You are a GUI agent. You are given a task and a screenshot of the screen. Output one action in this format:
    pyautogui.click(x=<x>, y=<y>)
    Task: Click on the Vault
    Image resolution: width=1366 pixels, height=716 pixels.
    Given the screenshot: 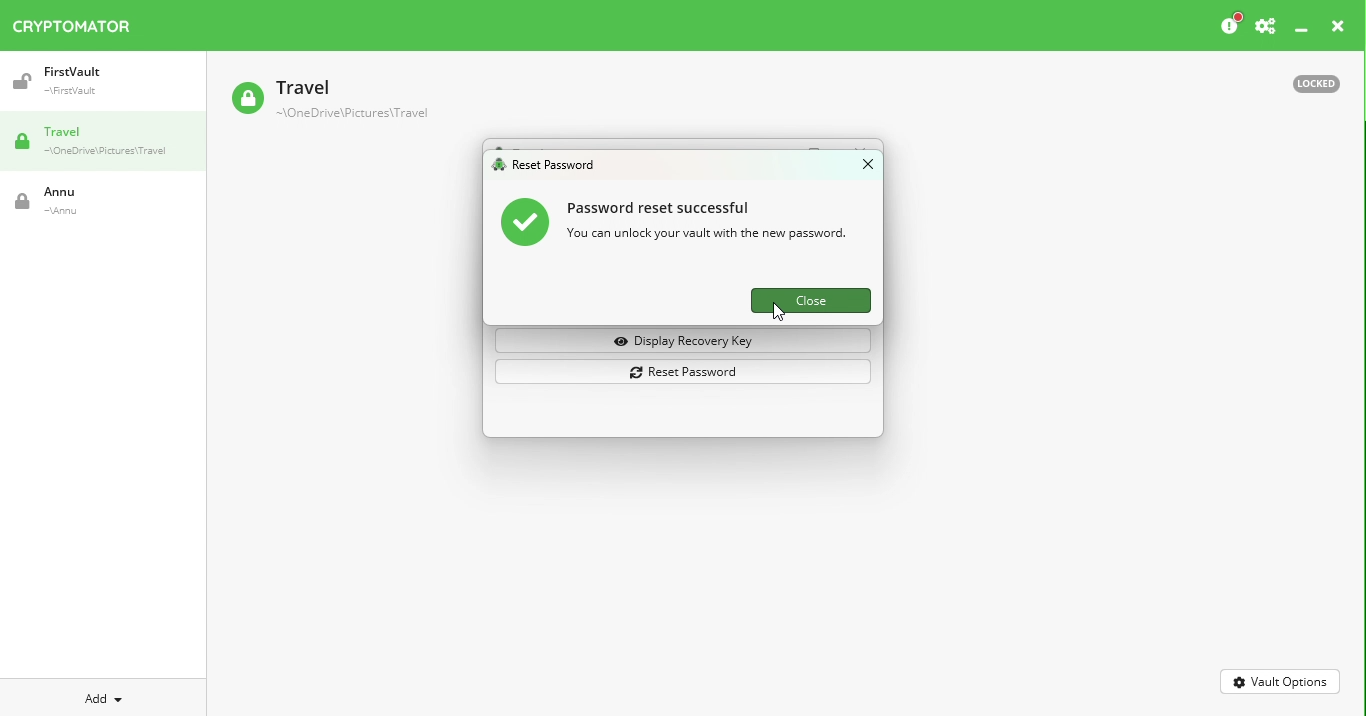 What is the action you would take?
    pyautogui.click(x=93, y=81)
    